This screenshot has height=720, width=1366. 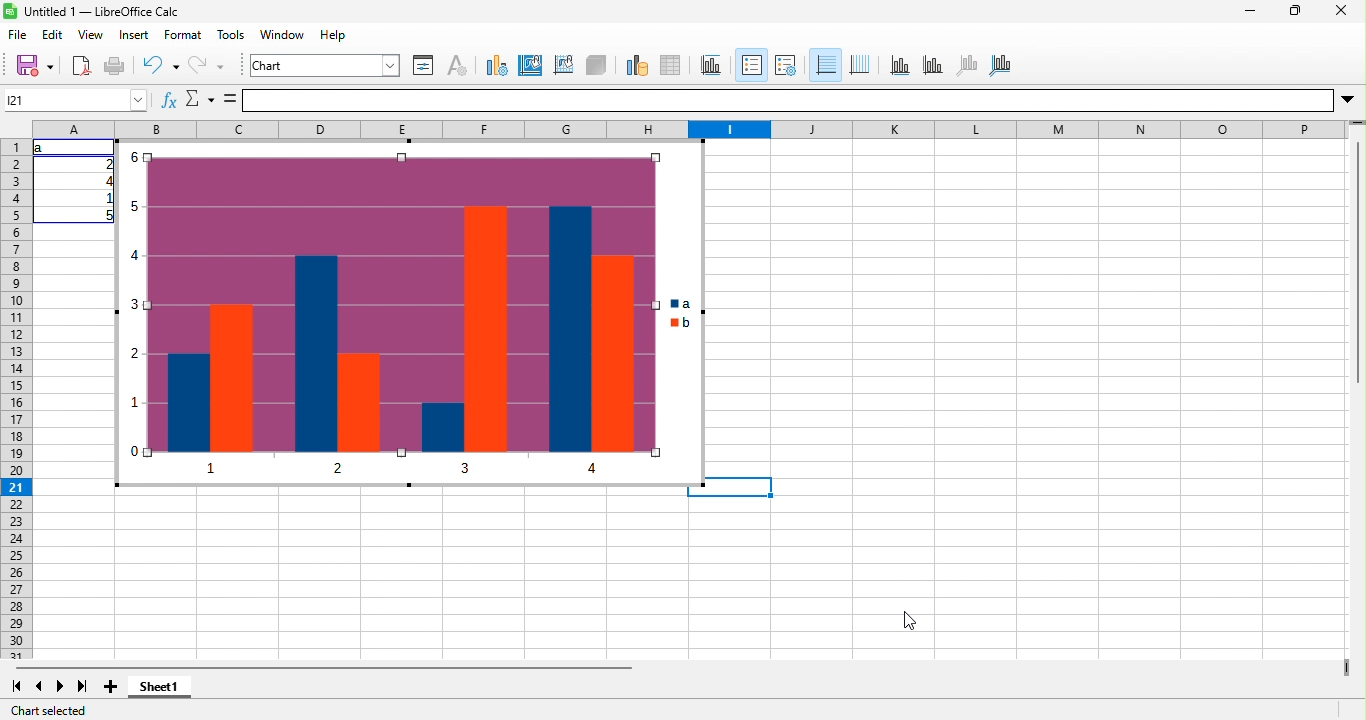 What do you see at coordinates (199, 99) in the screenshot?
I see `select function` at bounding box center [199, 99].